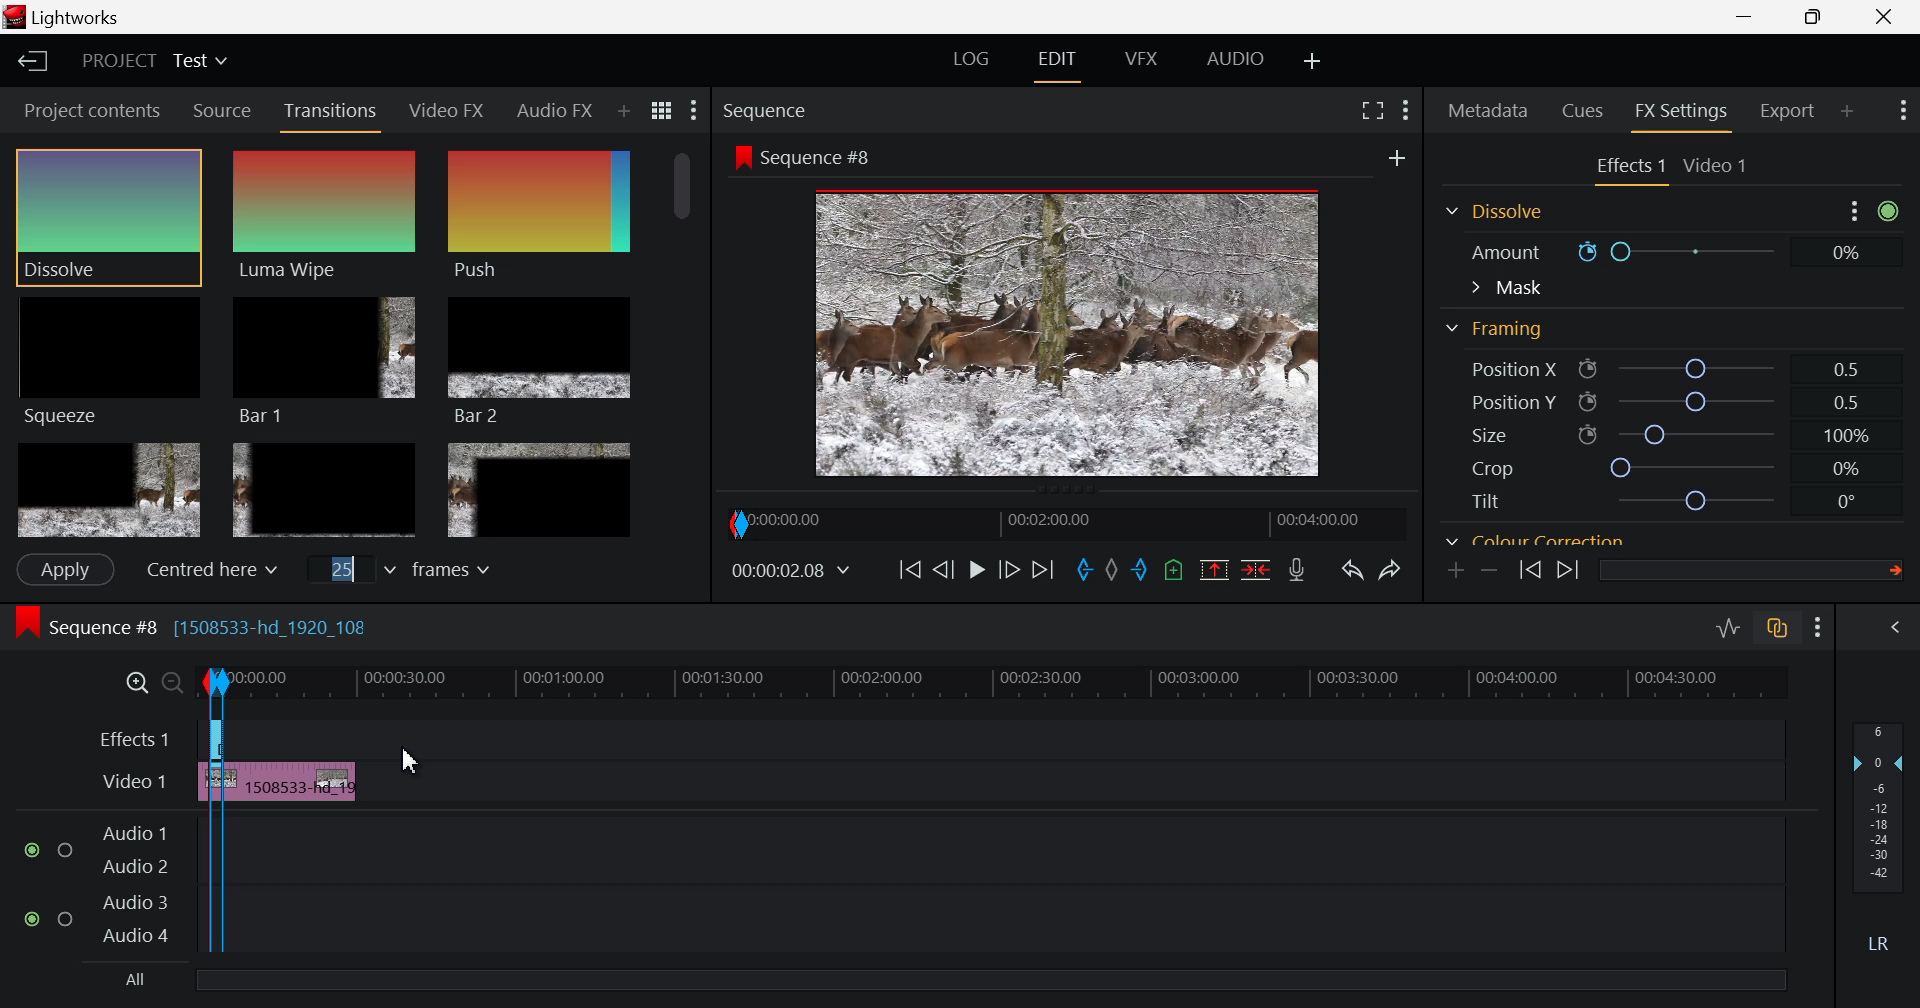 The height and width of the screenshot is (1008, 1920). What do you see at coordinates (26, 63) in the screenshot?
I see `Back to Homepage` at bounding box center [26, 63].